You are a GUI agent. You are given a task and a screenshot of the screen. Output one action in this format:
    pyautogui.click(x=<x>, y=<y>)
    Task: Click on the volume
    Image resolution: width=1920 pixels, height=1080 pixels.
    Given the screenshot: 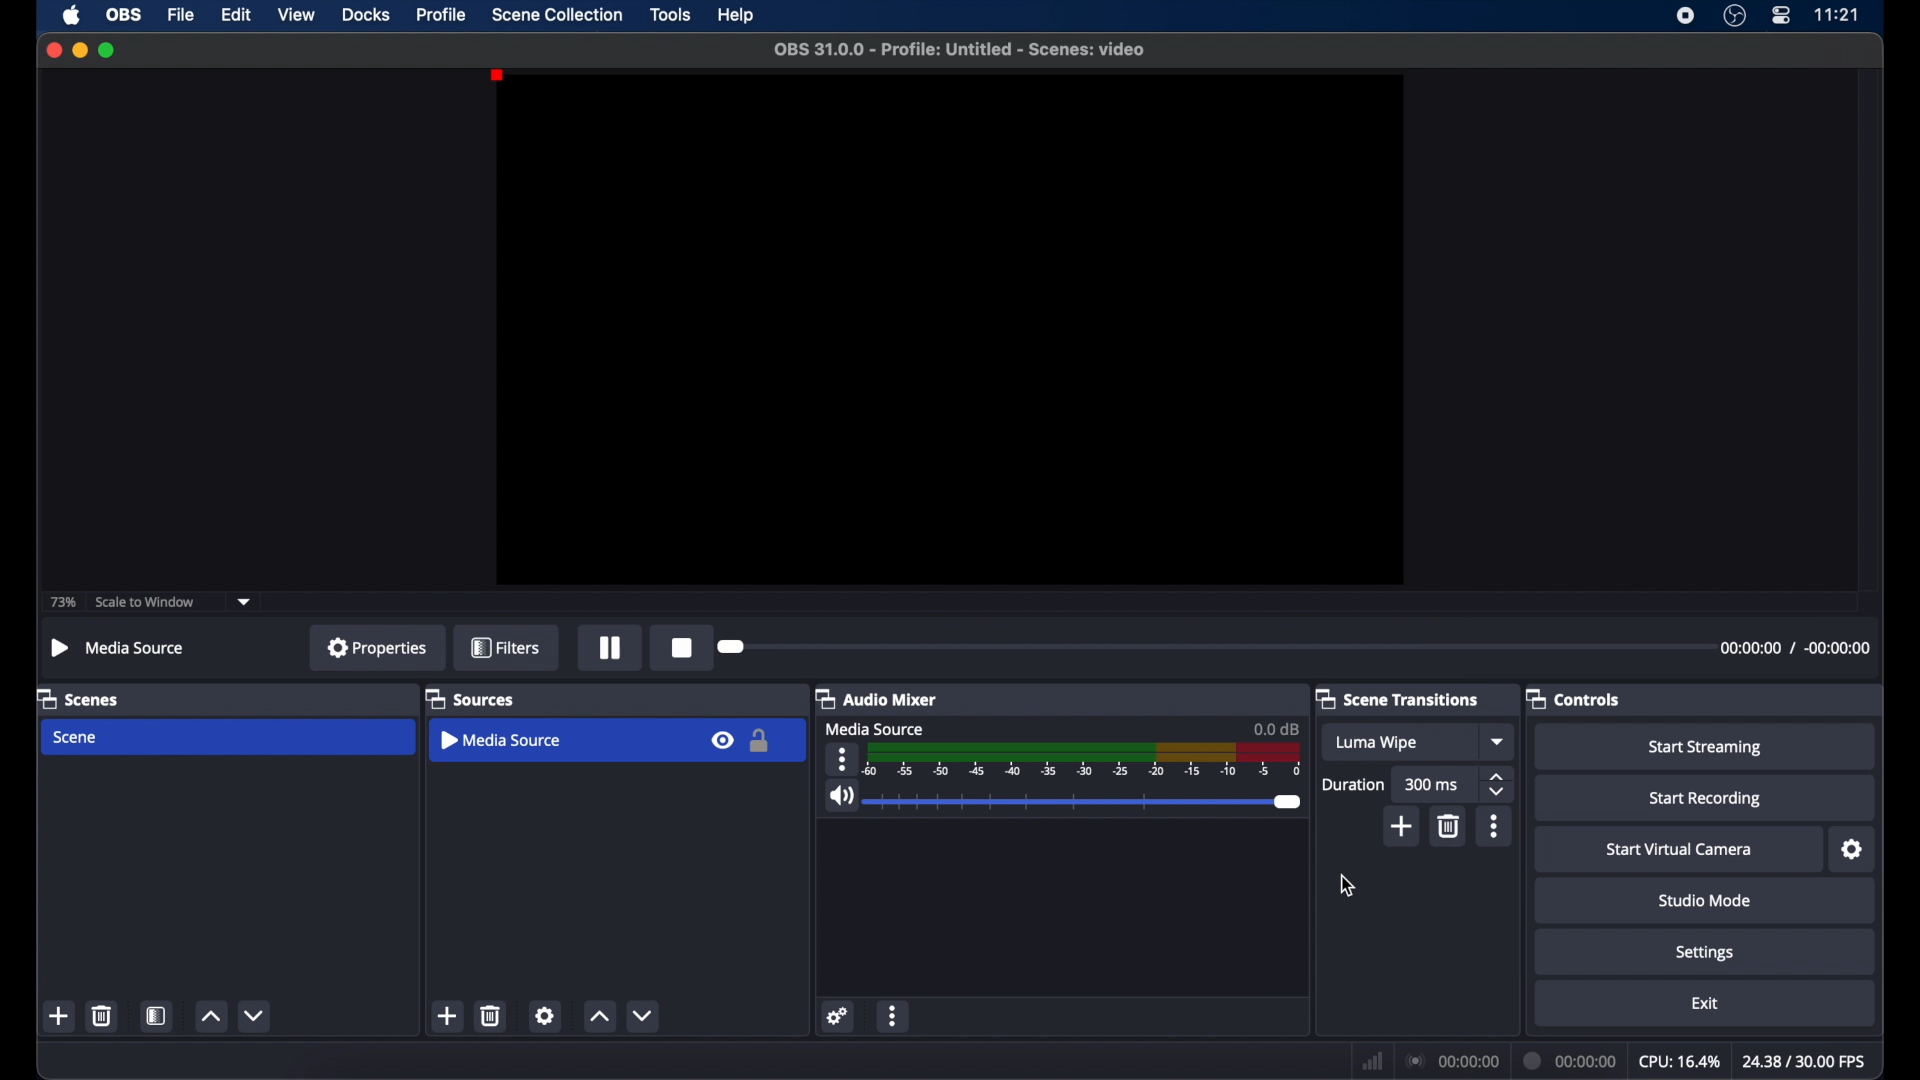 What is the action you would take?
    pyautogui.click(x=841, y=796)
    